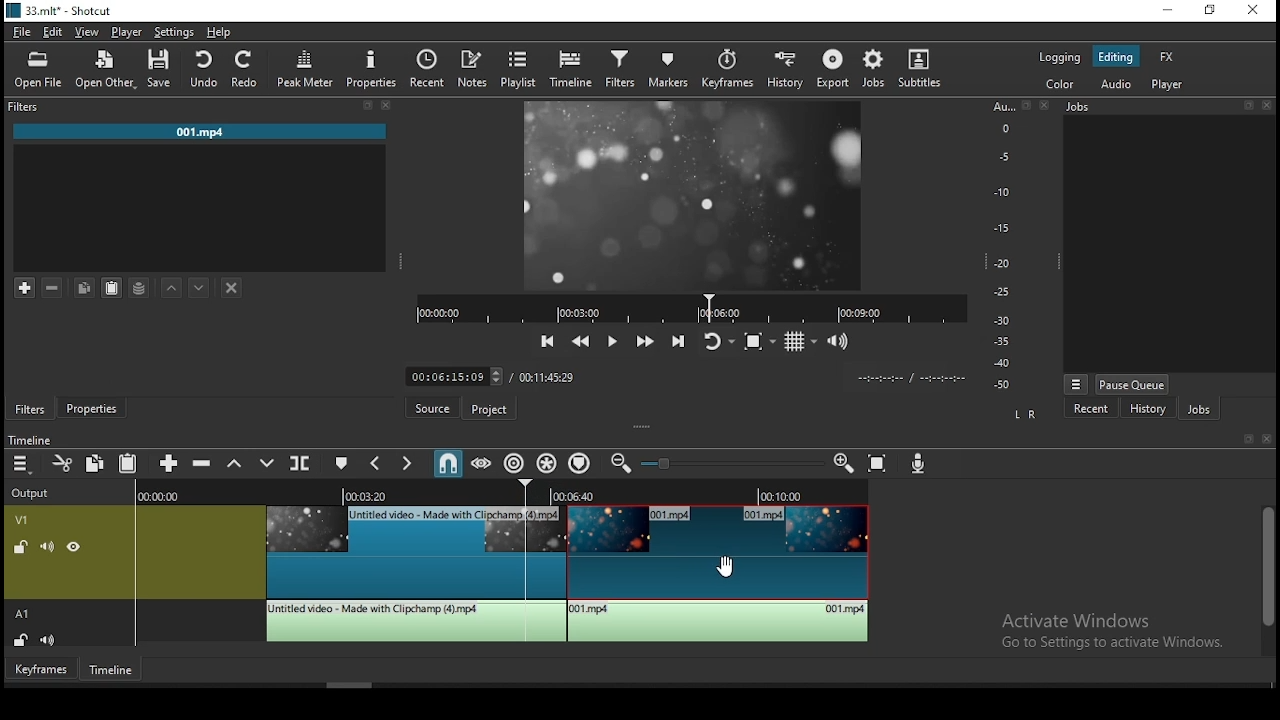  What do you see at coordinates (247, 71) in the screenshot?
I see `redo` at bounding box center [247, 71].